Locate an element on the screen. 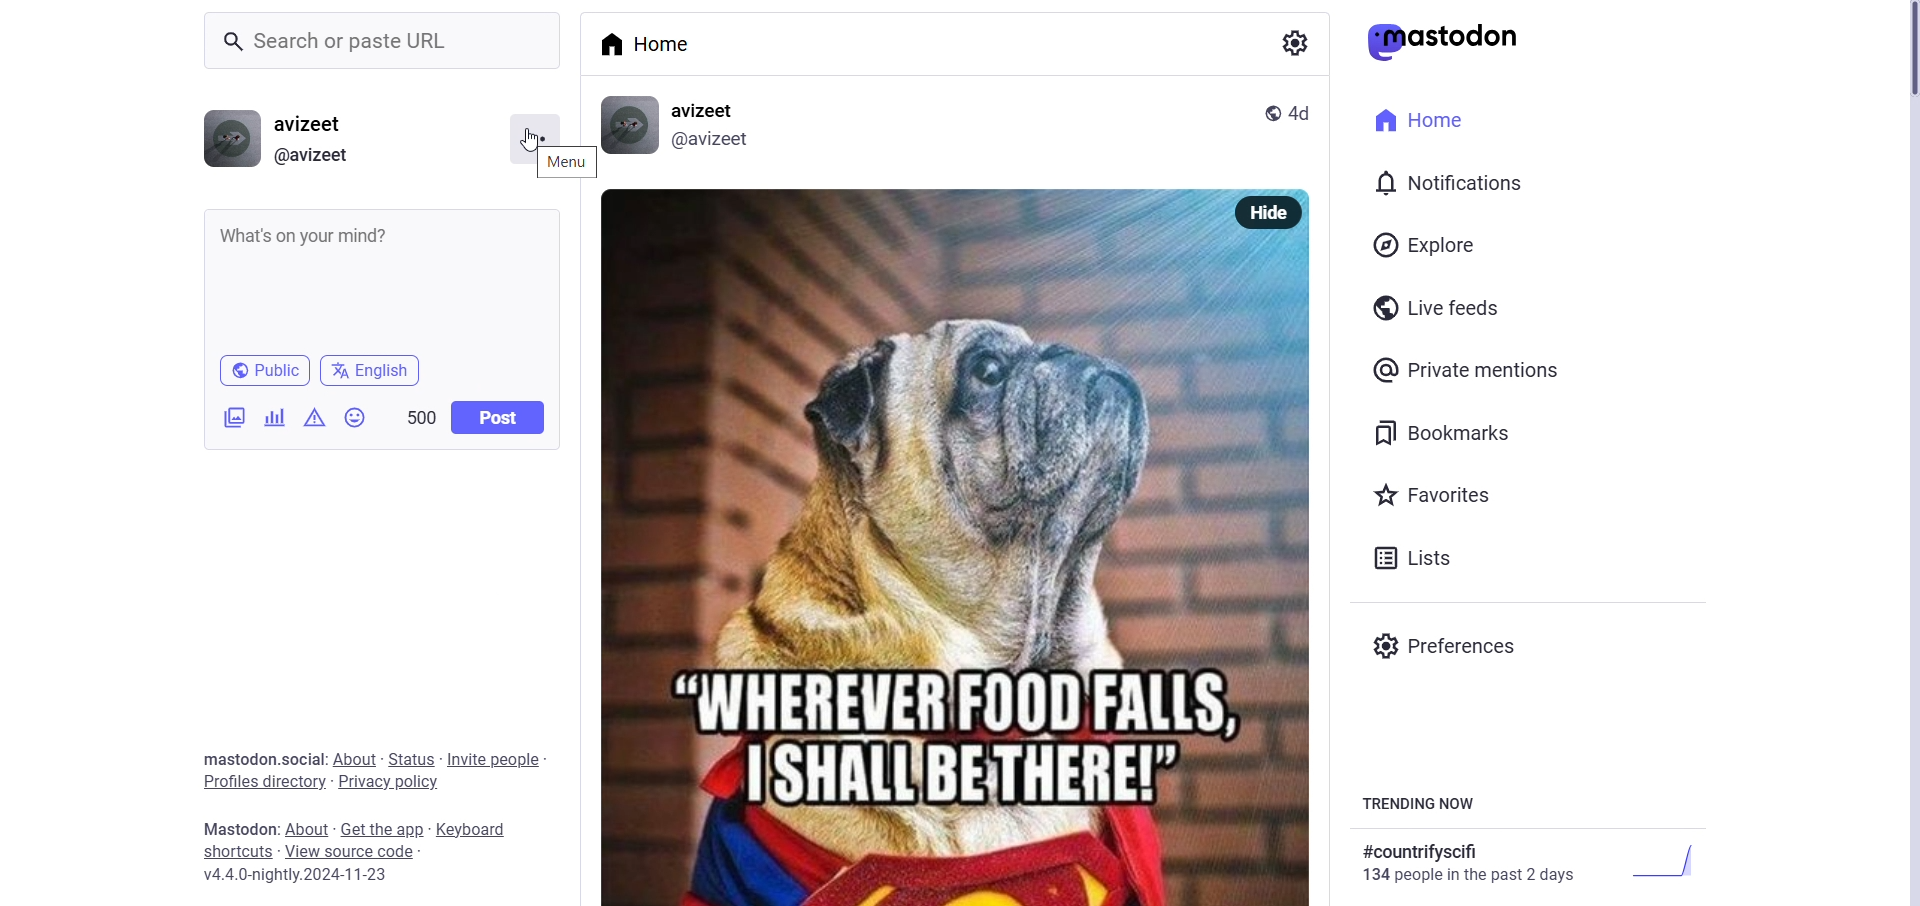 The image size is (1920, 906). about is located at coordinates (310, 828).